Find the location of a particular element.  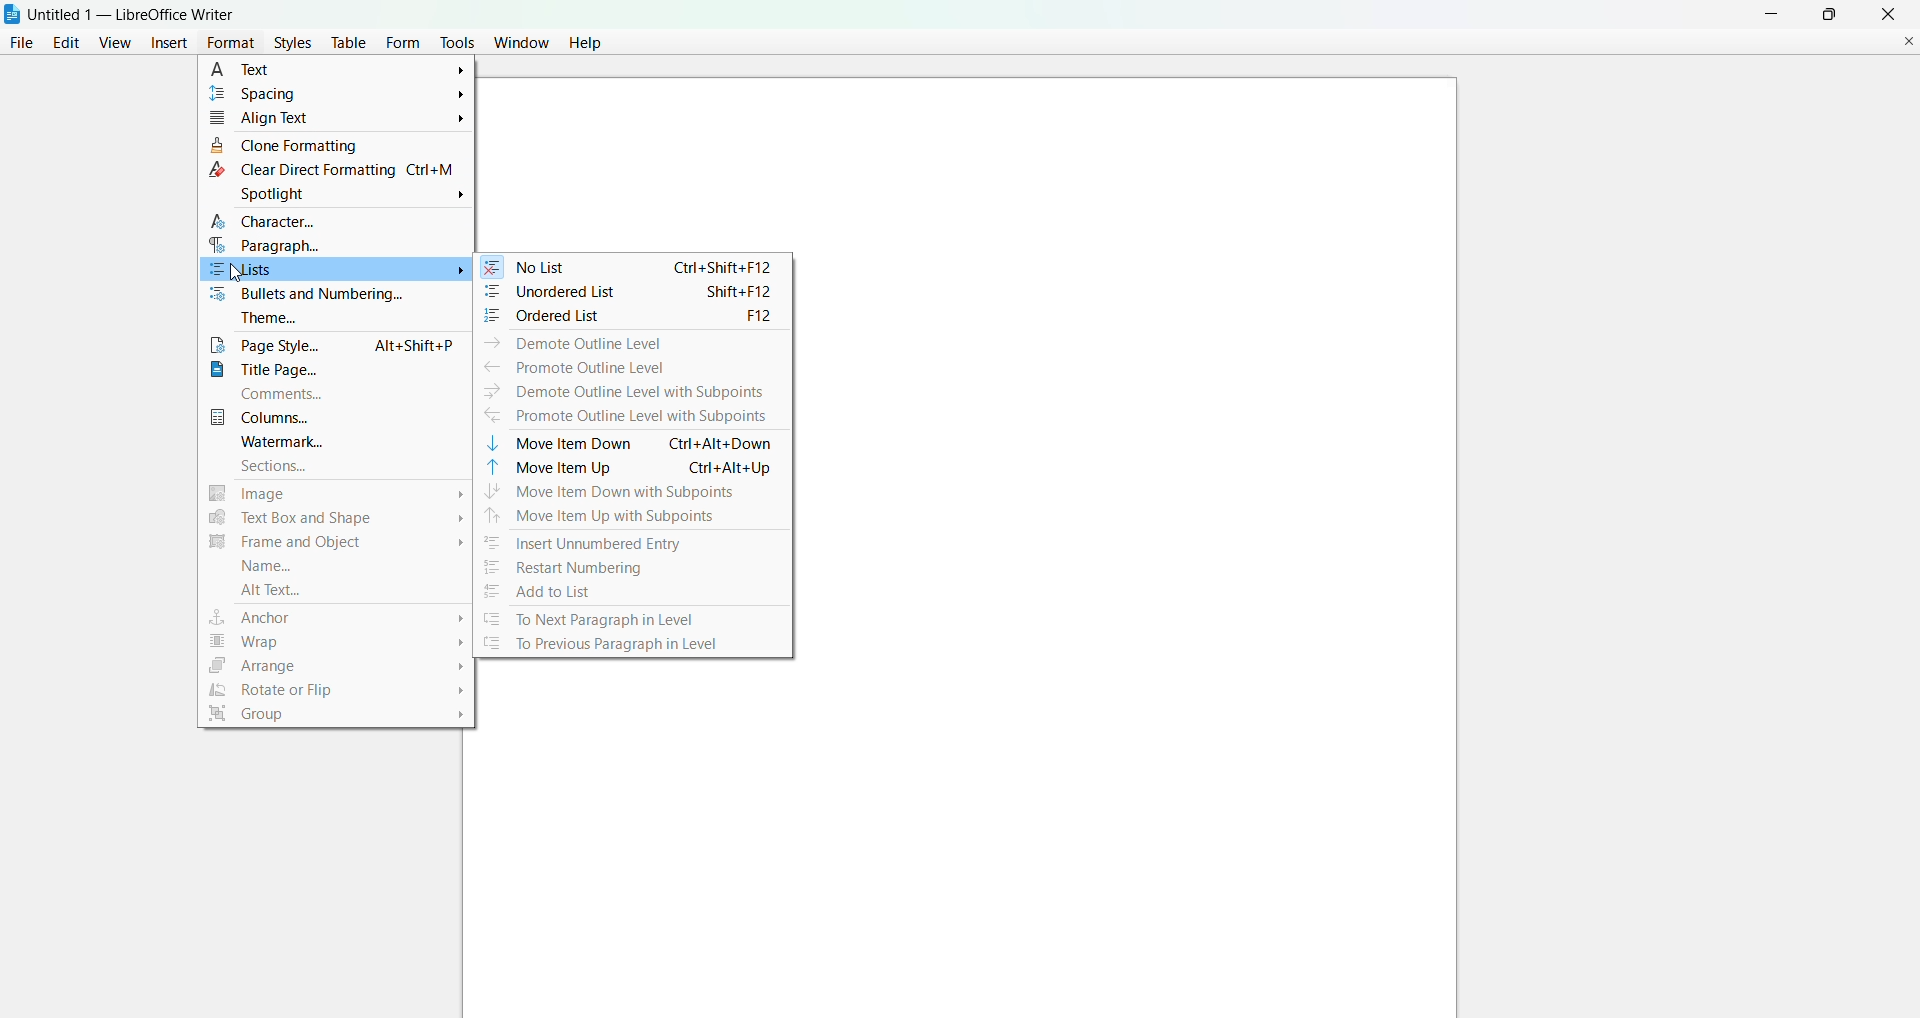

page style Alt+Shift+P is located at coordinates (341, 348).